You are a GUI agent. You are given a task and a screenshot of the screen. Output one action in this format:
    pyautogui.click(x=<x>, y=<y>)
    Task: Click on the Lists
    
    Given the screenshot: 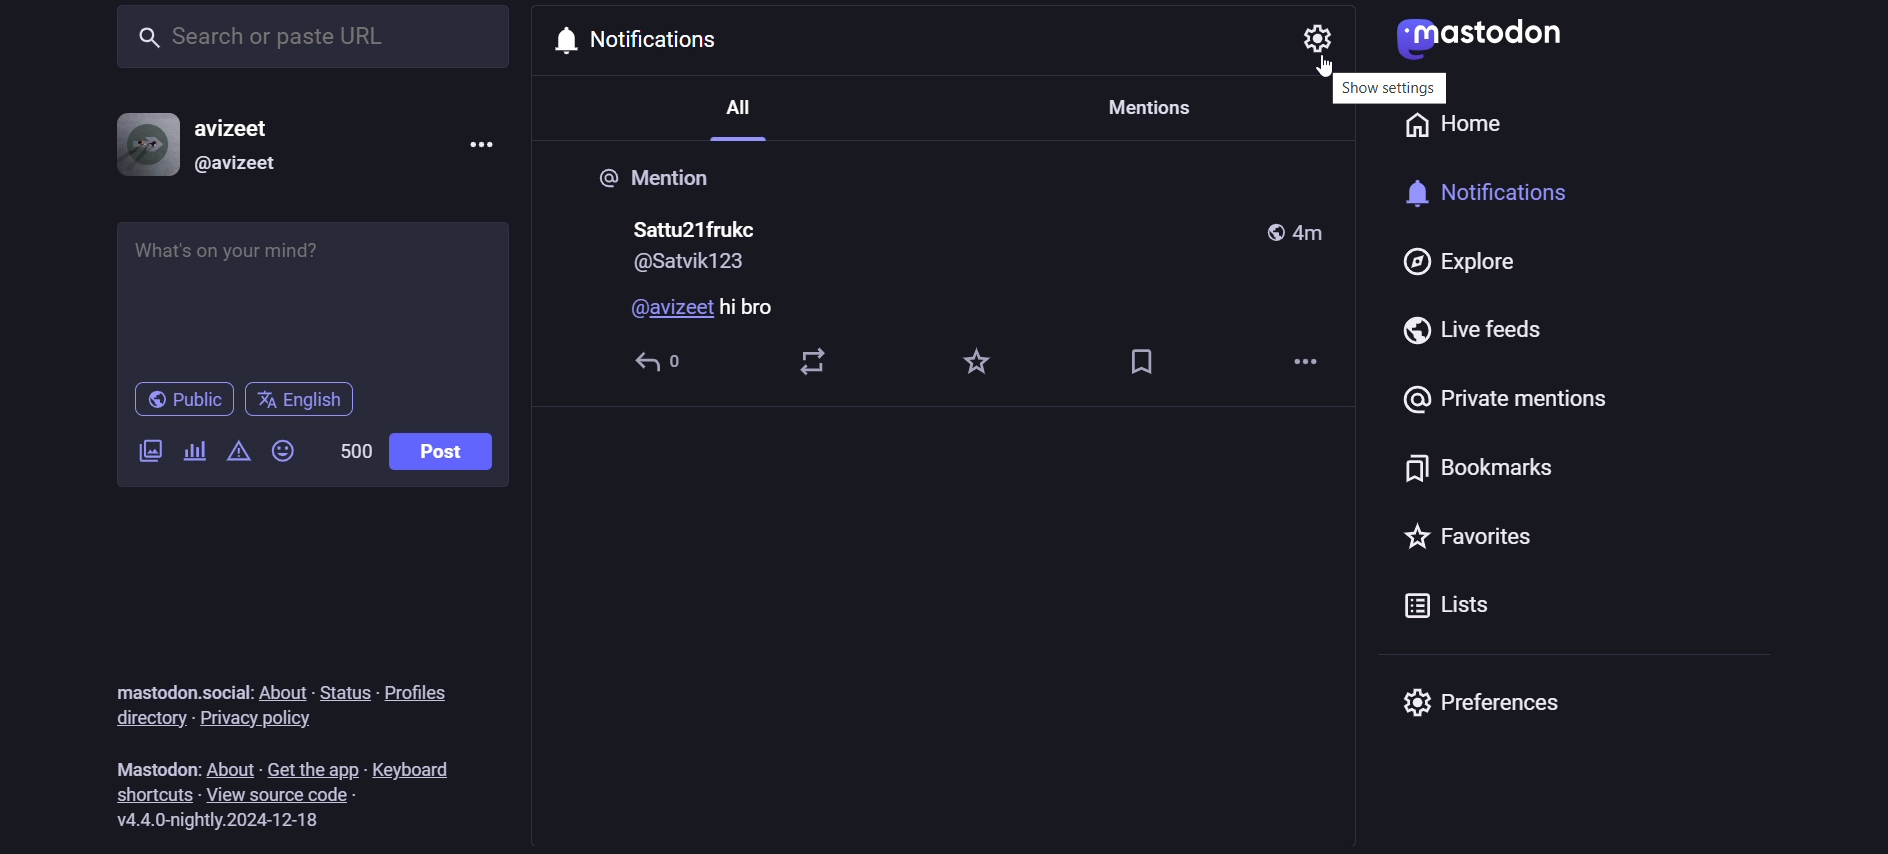 What is the action you would take?
    pyautogui.click(x=1455, y=609)
    